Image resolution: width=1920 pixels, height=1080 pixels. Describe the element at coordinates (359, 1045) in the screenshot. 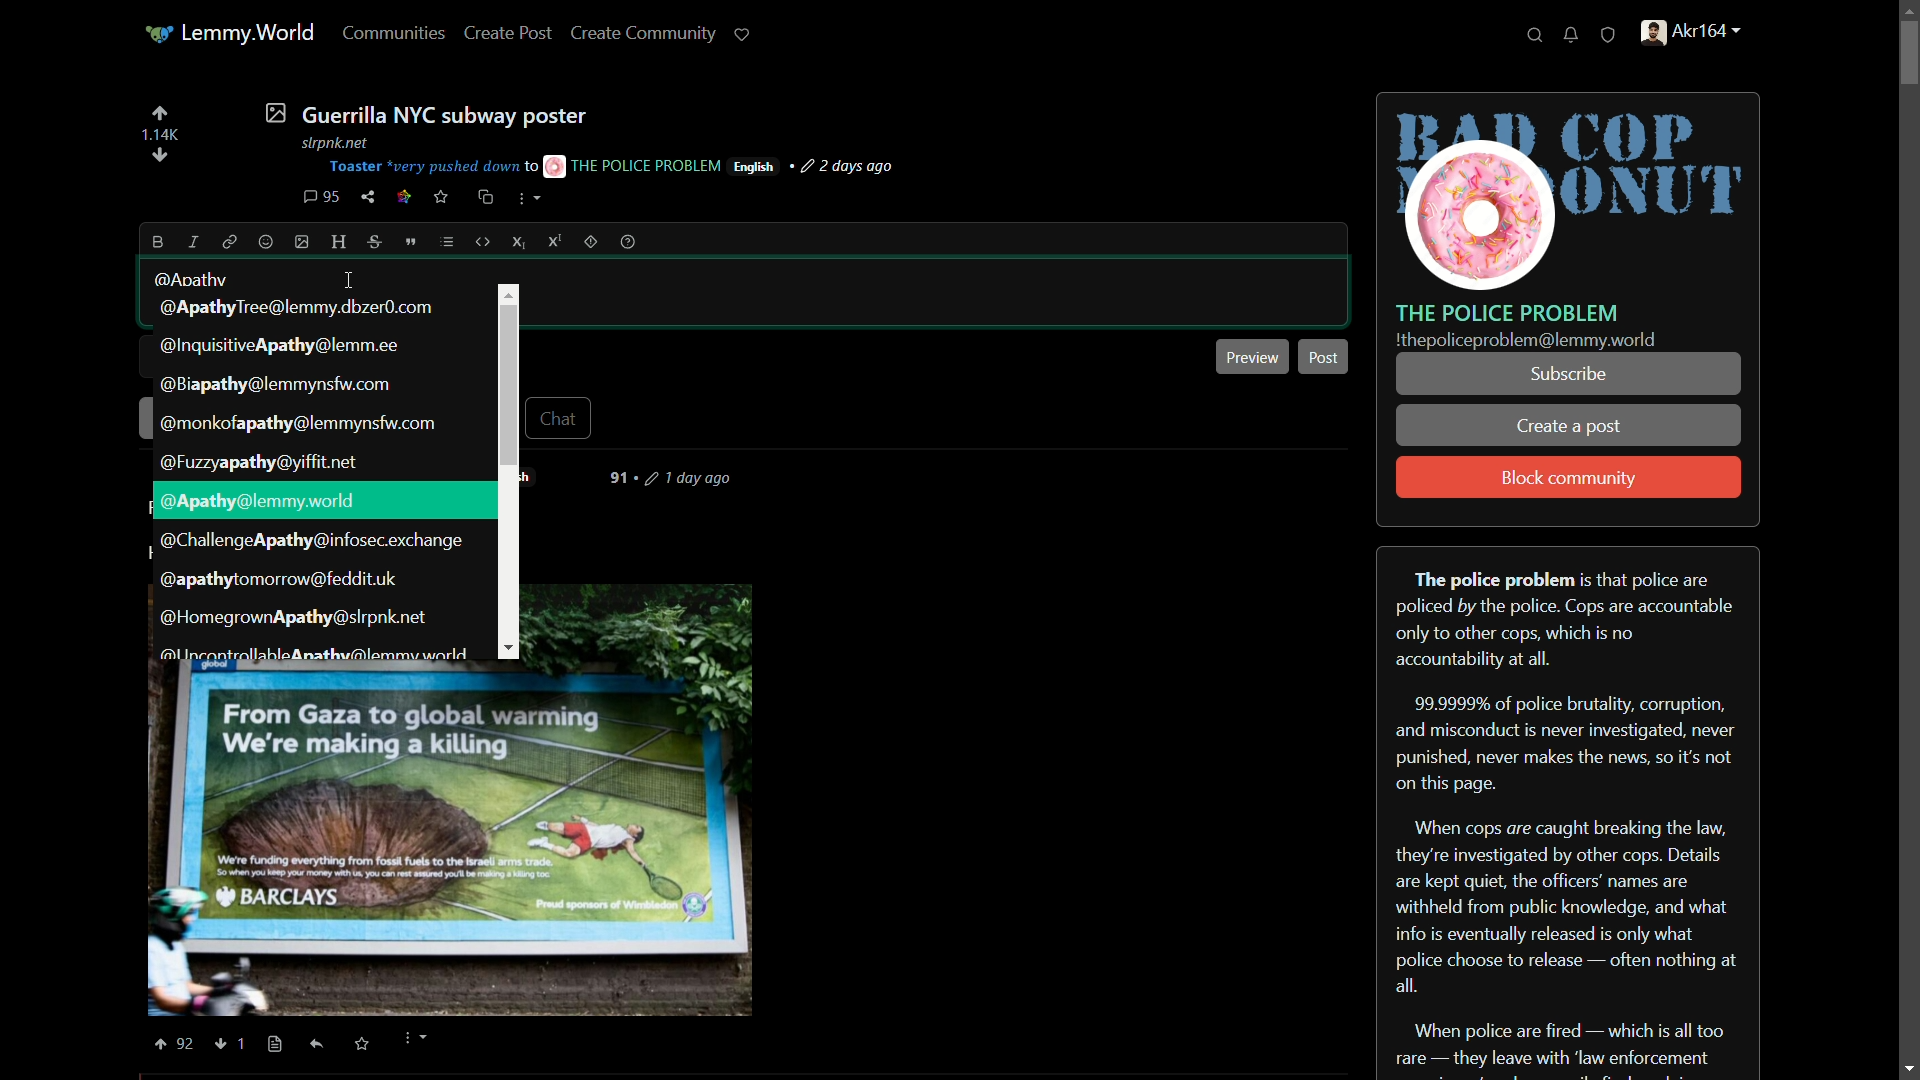

I see `saved` at that location.